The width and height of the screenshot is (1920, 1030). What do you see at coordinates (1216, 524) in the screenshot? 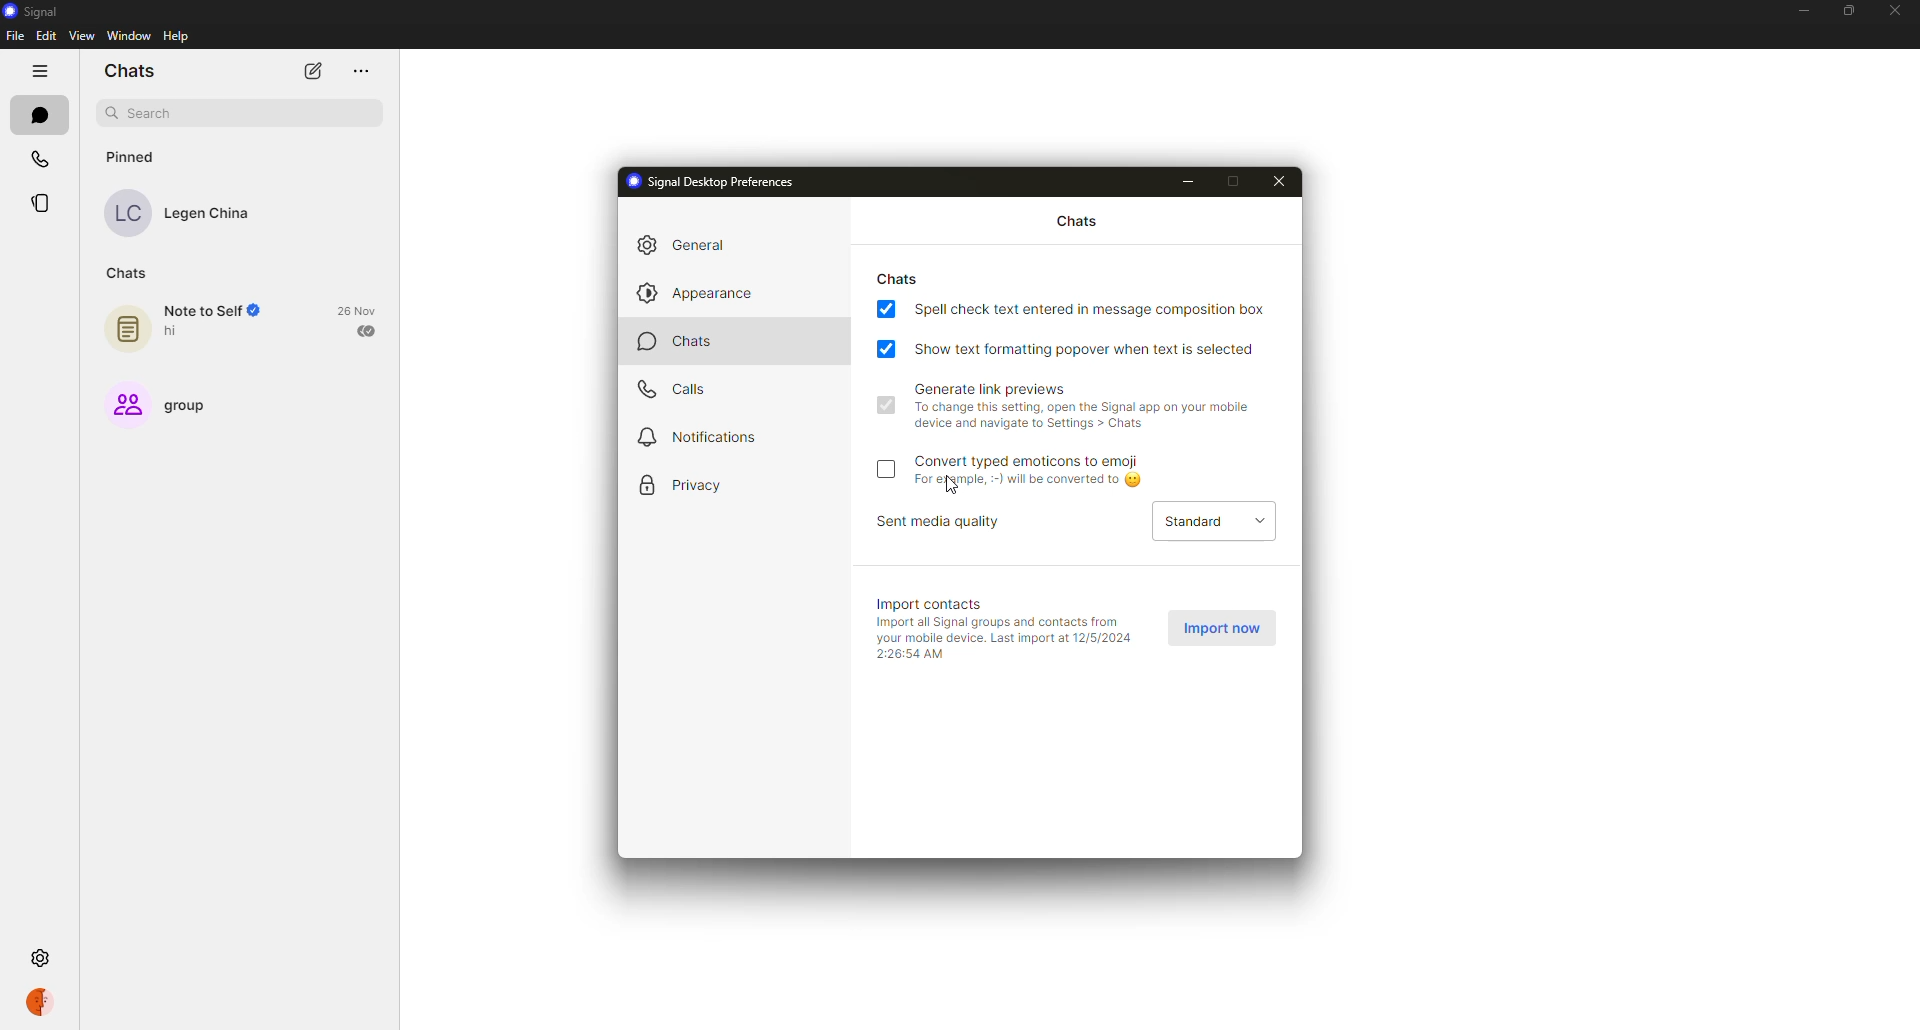
I see `standard` at bounding box center [1216, 524].